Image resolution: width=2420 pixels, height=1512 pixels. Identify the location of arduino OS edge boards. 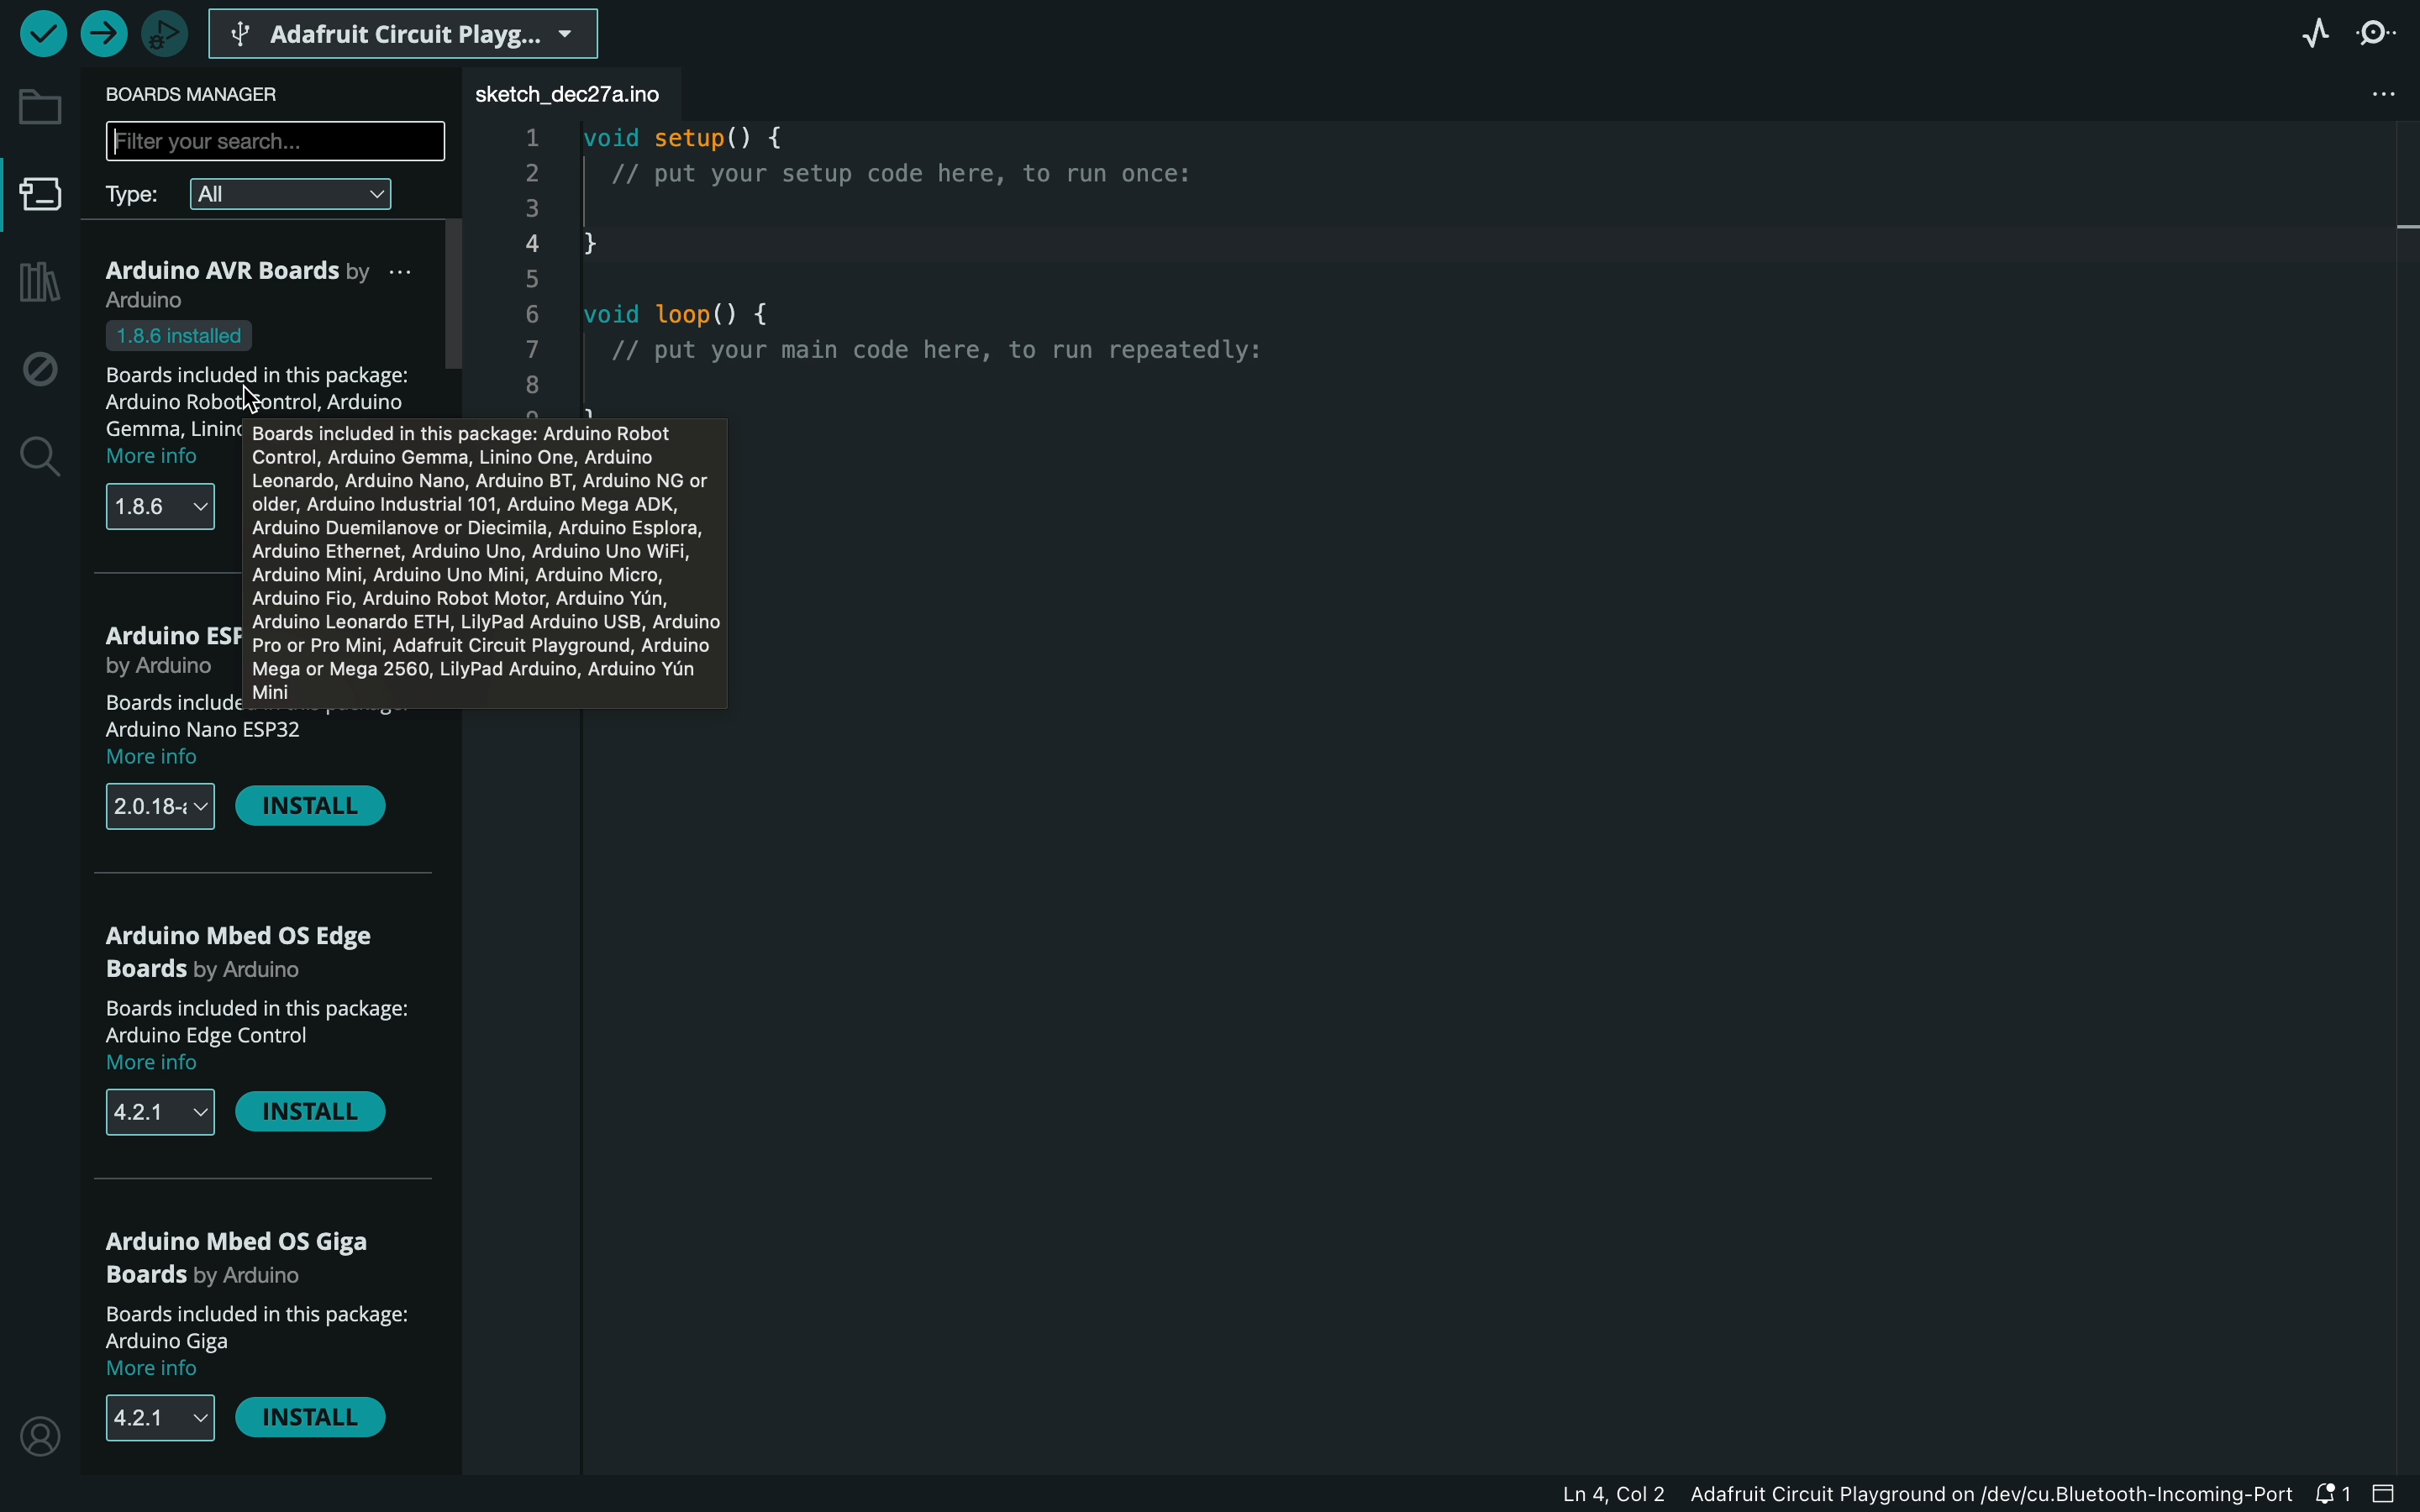
(250, 950).